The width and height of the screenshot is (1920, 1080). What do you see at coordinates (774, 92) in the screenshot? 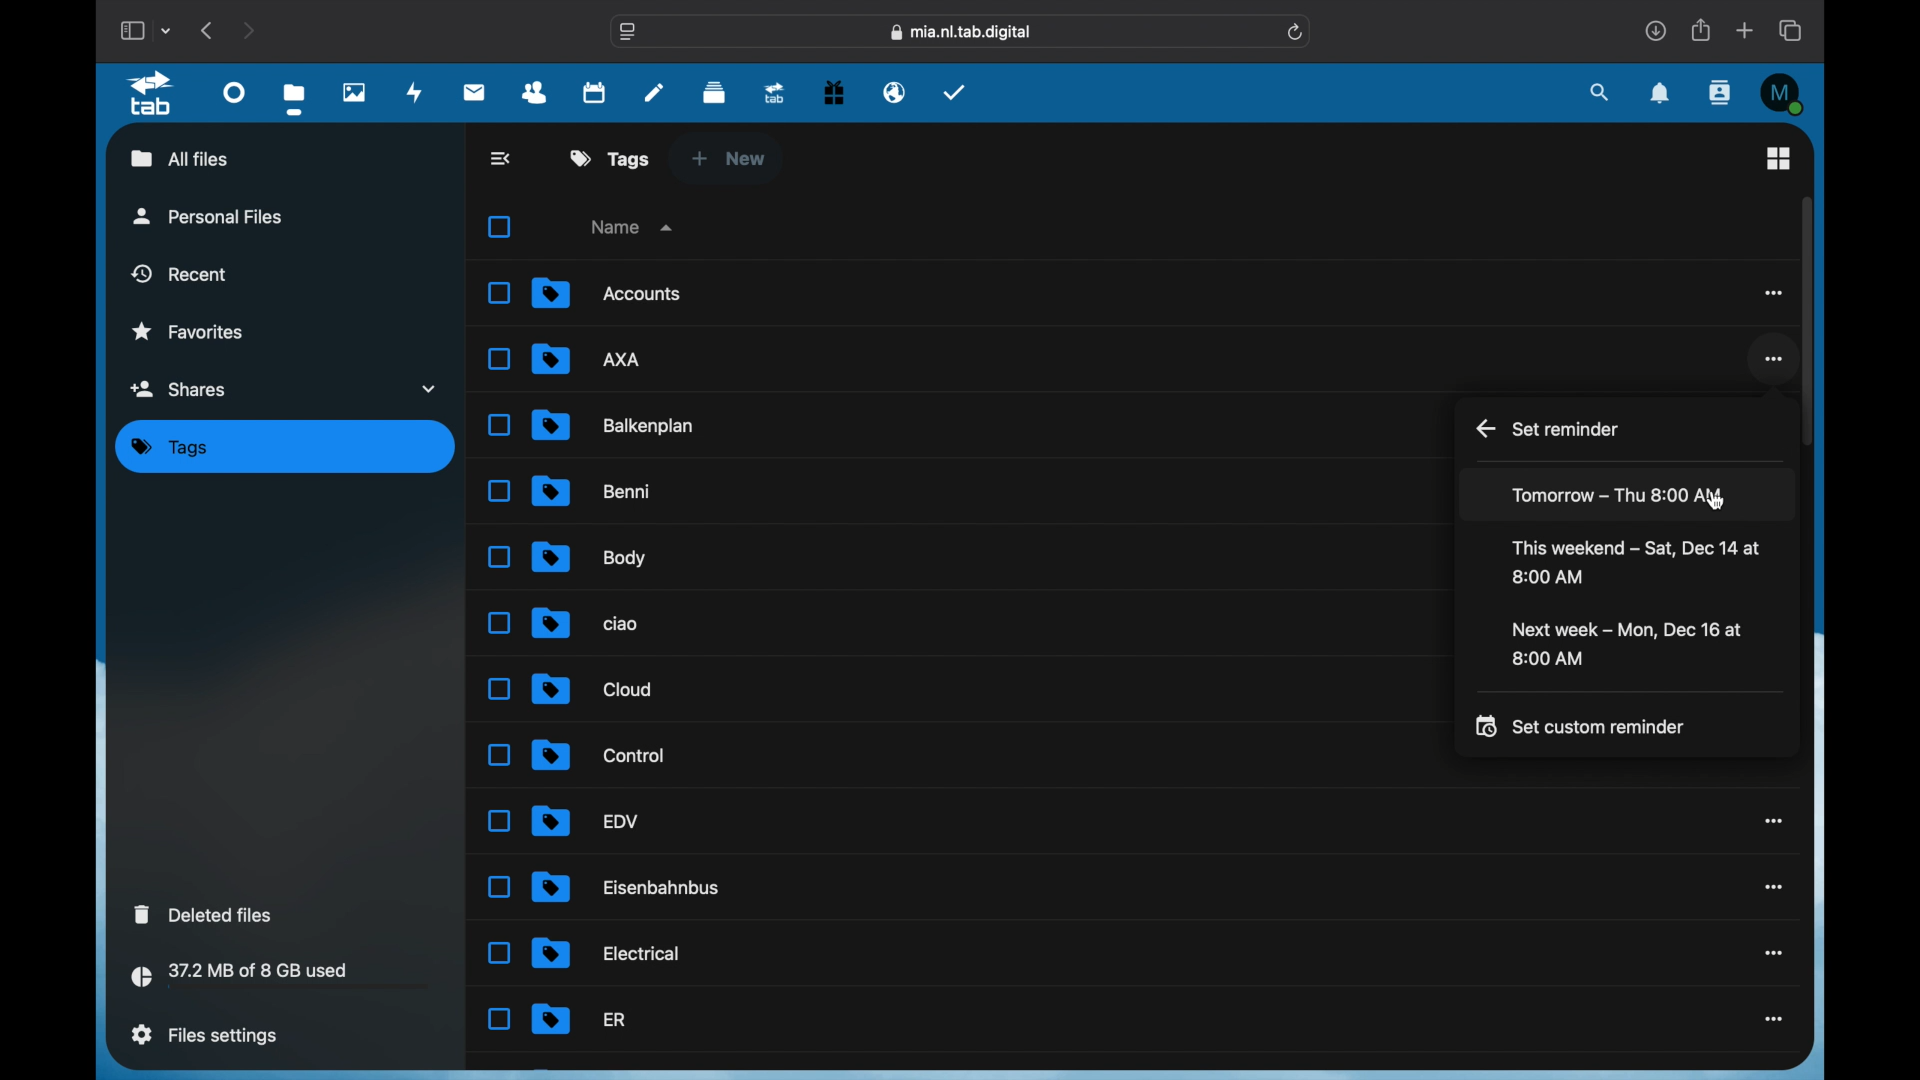
I see `upgrade` at bounding box center [774, 92].